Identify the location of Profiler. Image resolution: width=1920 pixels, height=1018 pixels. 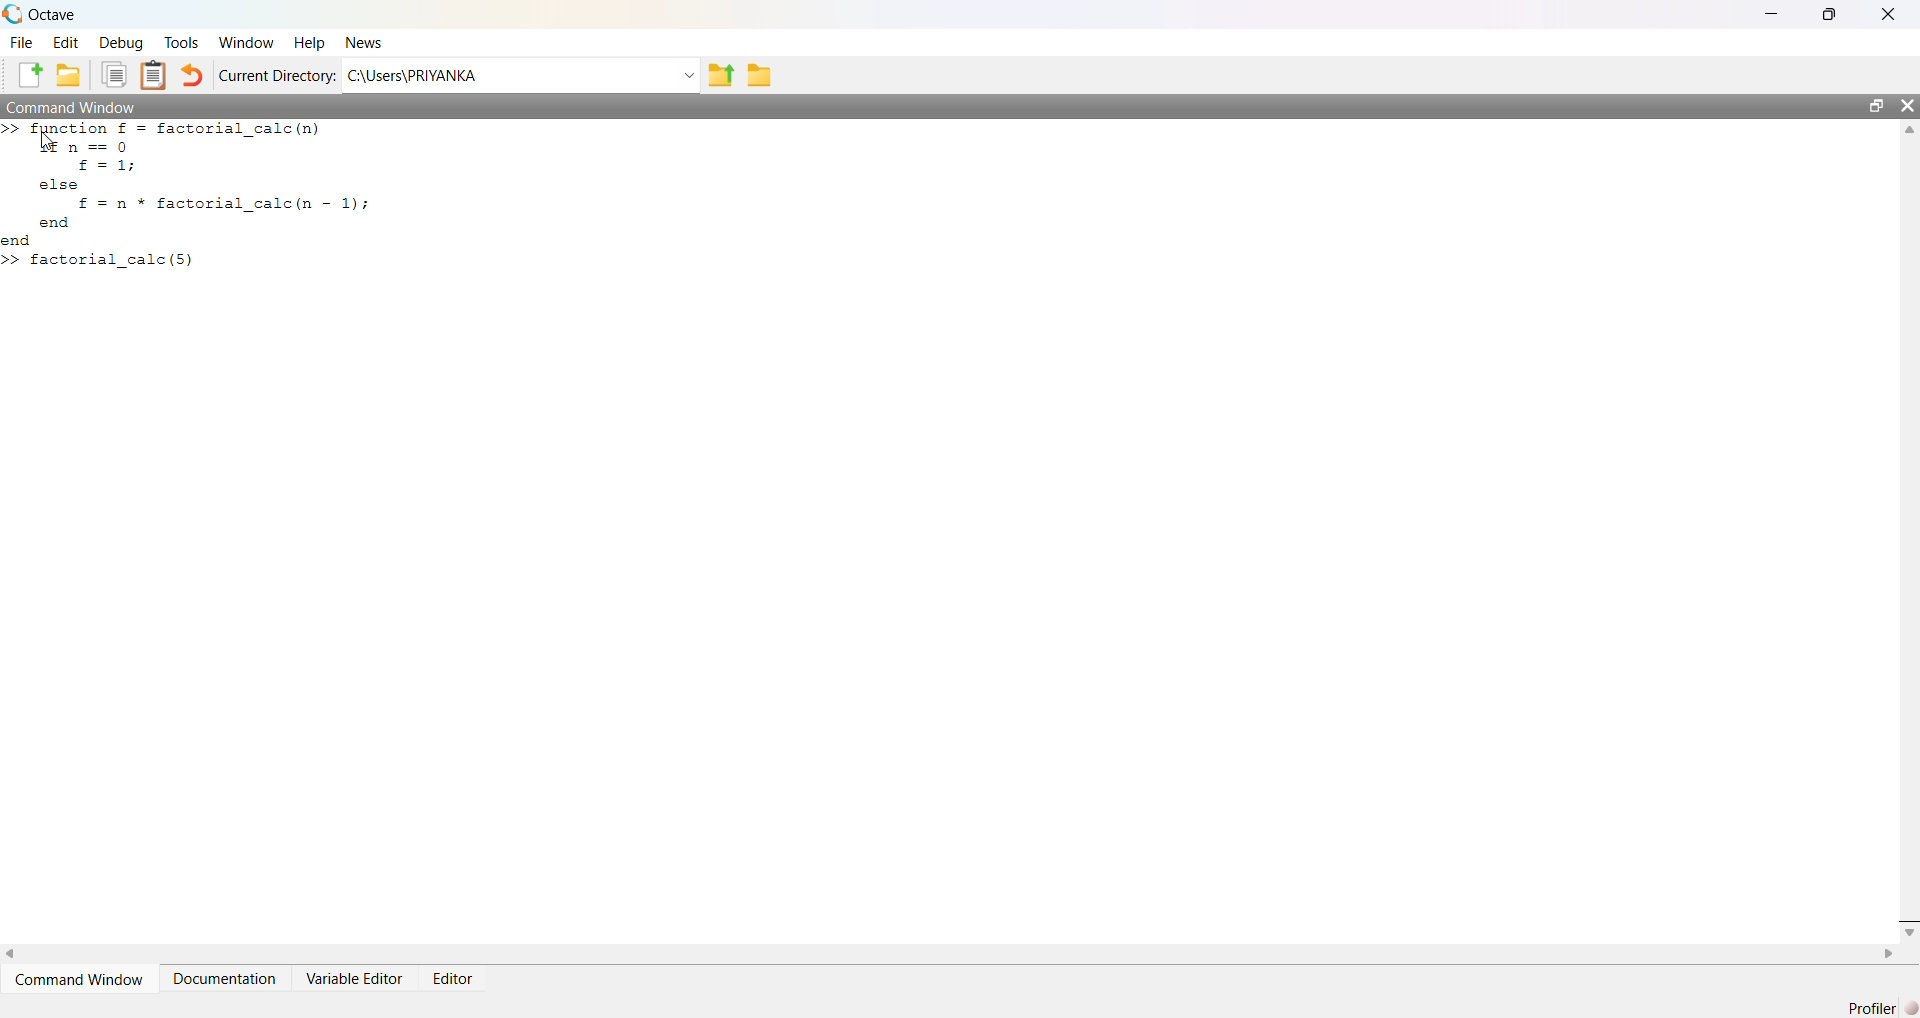
(1881, 1006).